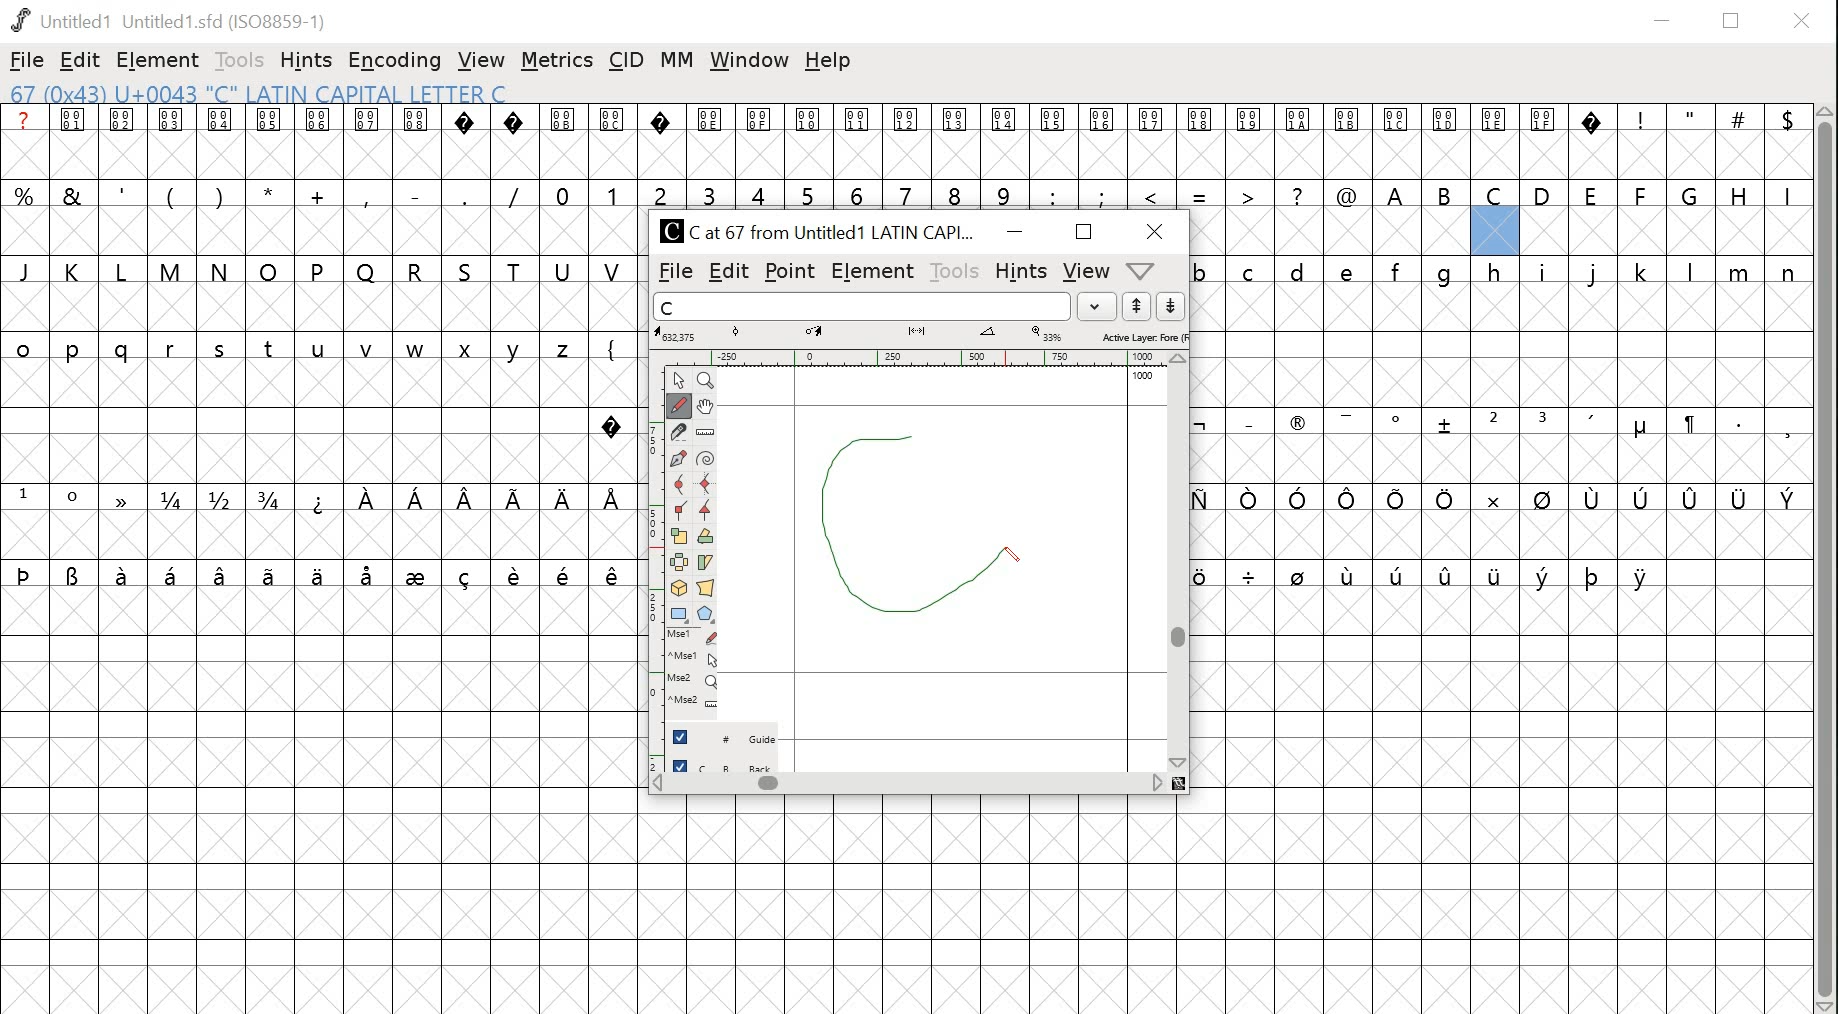  What do you see at coordinates (682, 379) in the screenshot?
I see `point` at bounding box center [682, 379].